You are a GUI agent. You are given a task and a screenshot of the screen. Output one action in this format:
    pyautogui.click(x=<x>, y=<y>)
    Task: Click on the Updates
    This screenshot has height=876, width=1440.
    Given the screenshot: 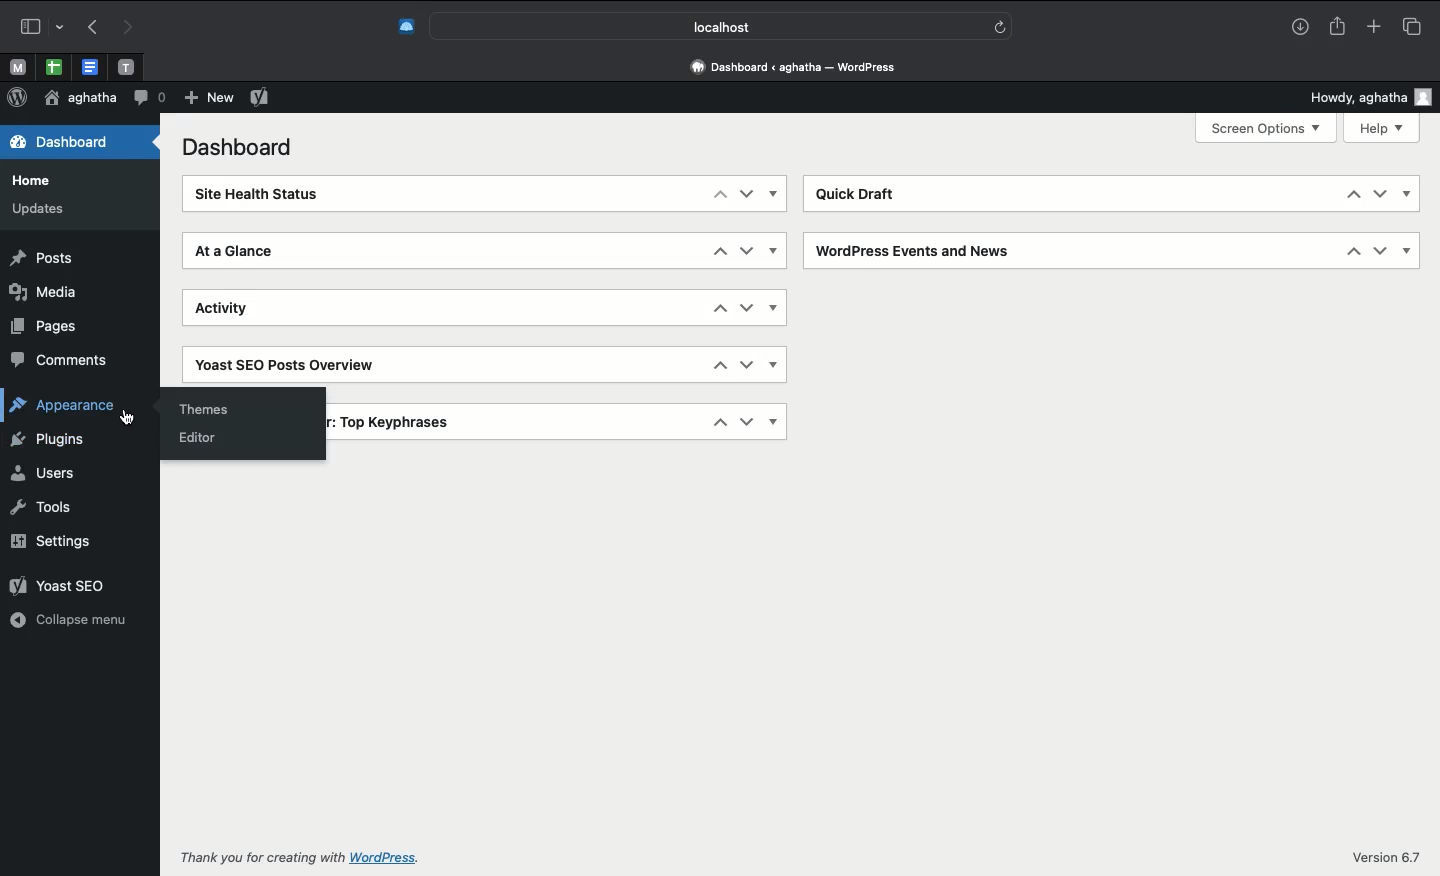 What is the action you would take?
    pyautogui.click(x=49, y=209)
    